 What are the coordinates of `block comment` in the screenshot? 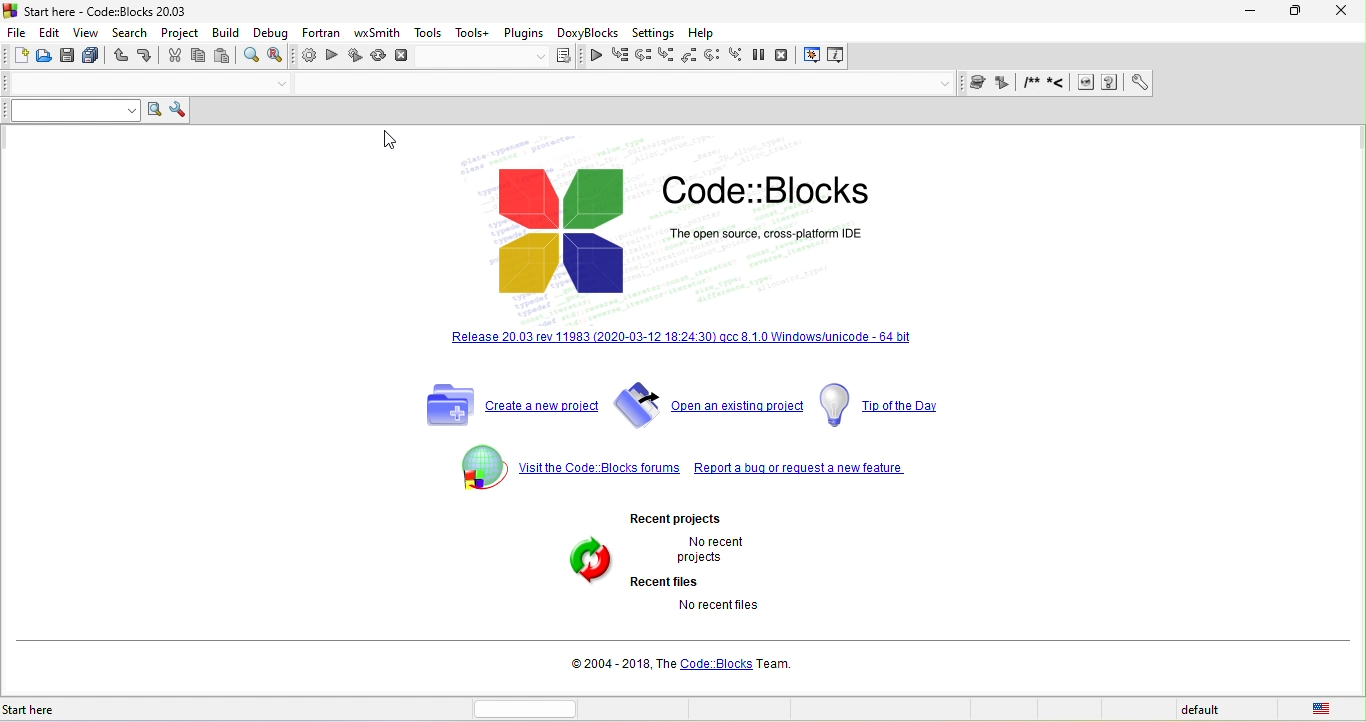 It's located at (1189, 85).